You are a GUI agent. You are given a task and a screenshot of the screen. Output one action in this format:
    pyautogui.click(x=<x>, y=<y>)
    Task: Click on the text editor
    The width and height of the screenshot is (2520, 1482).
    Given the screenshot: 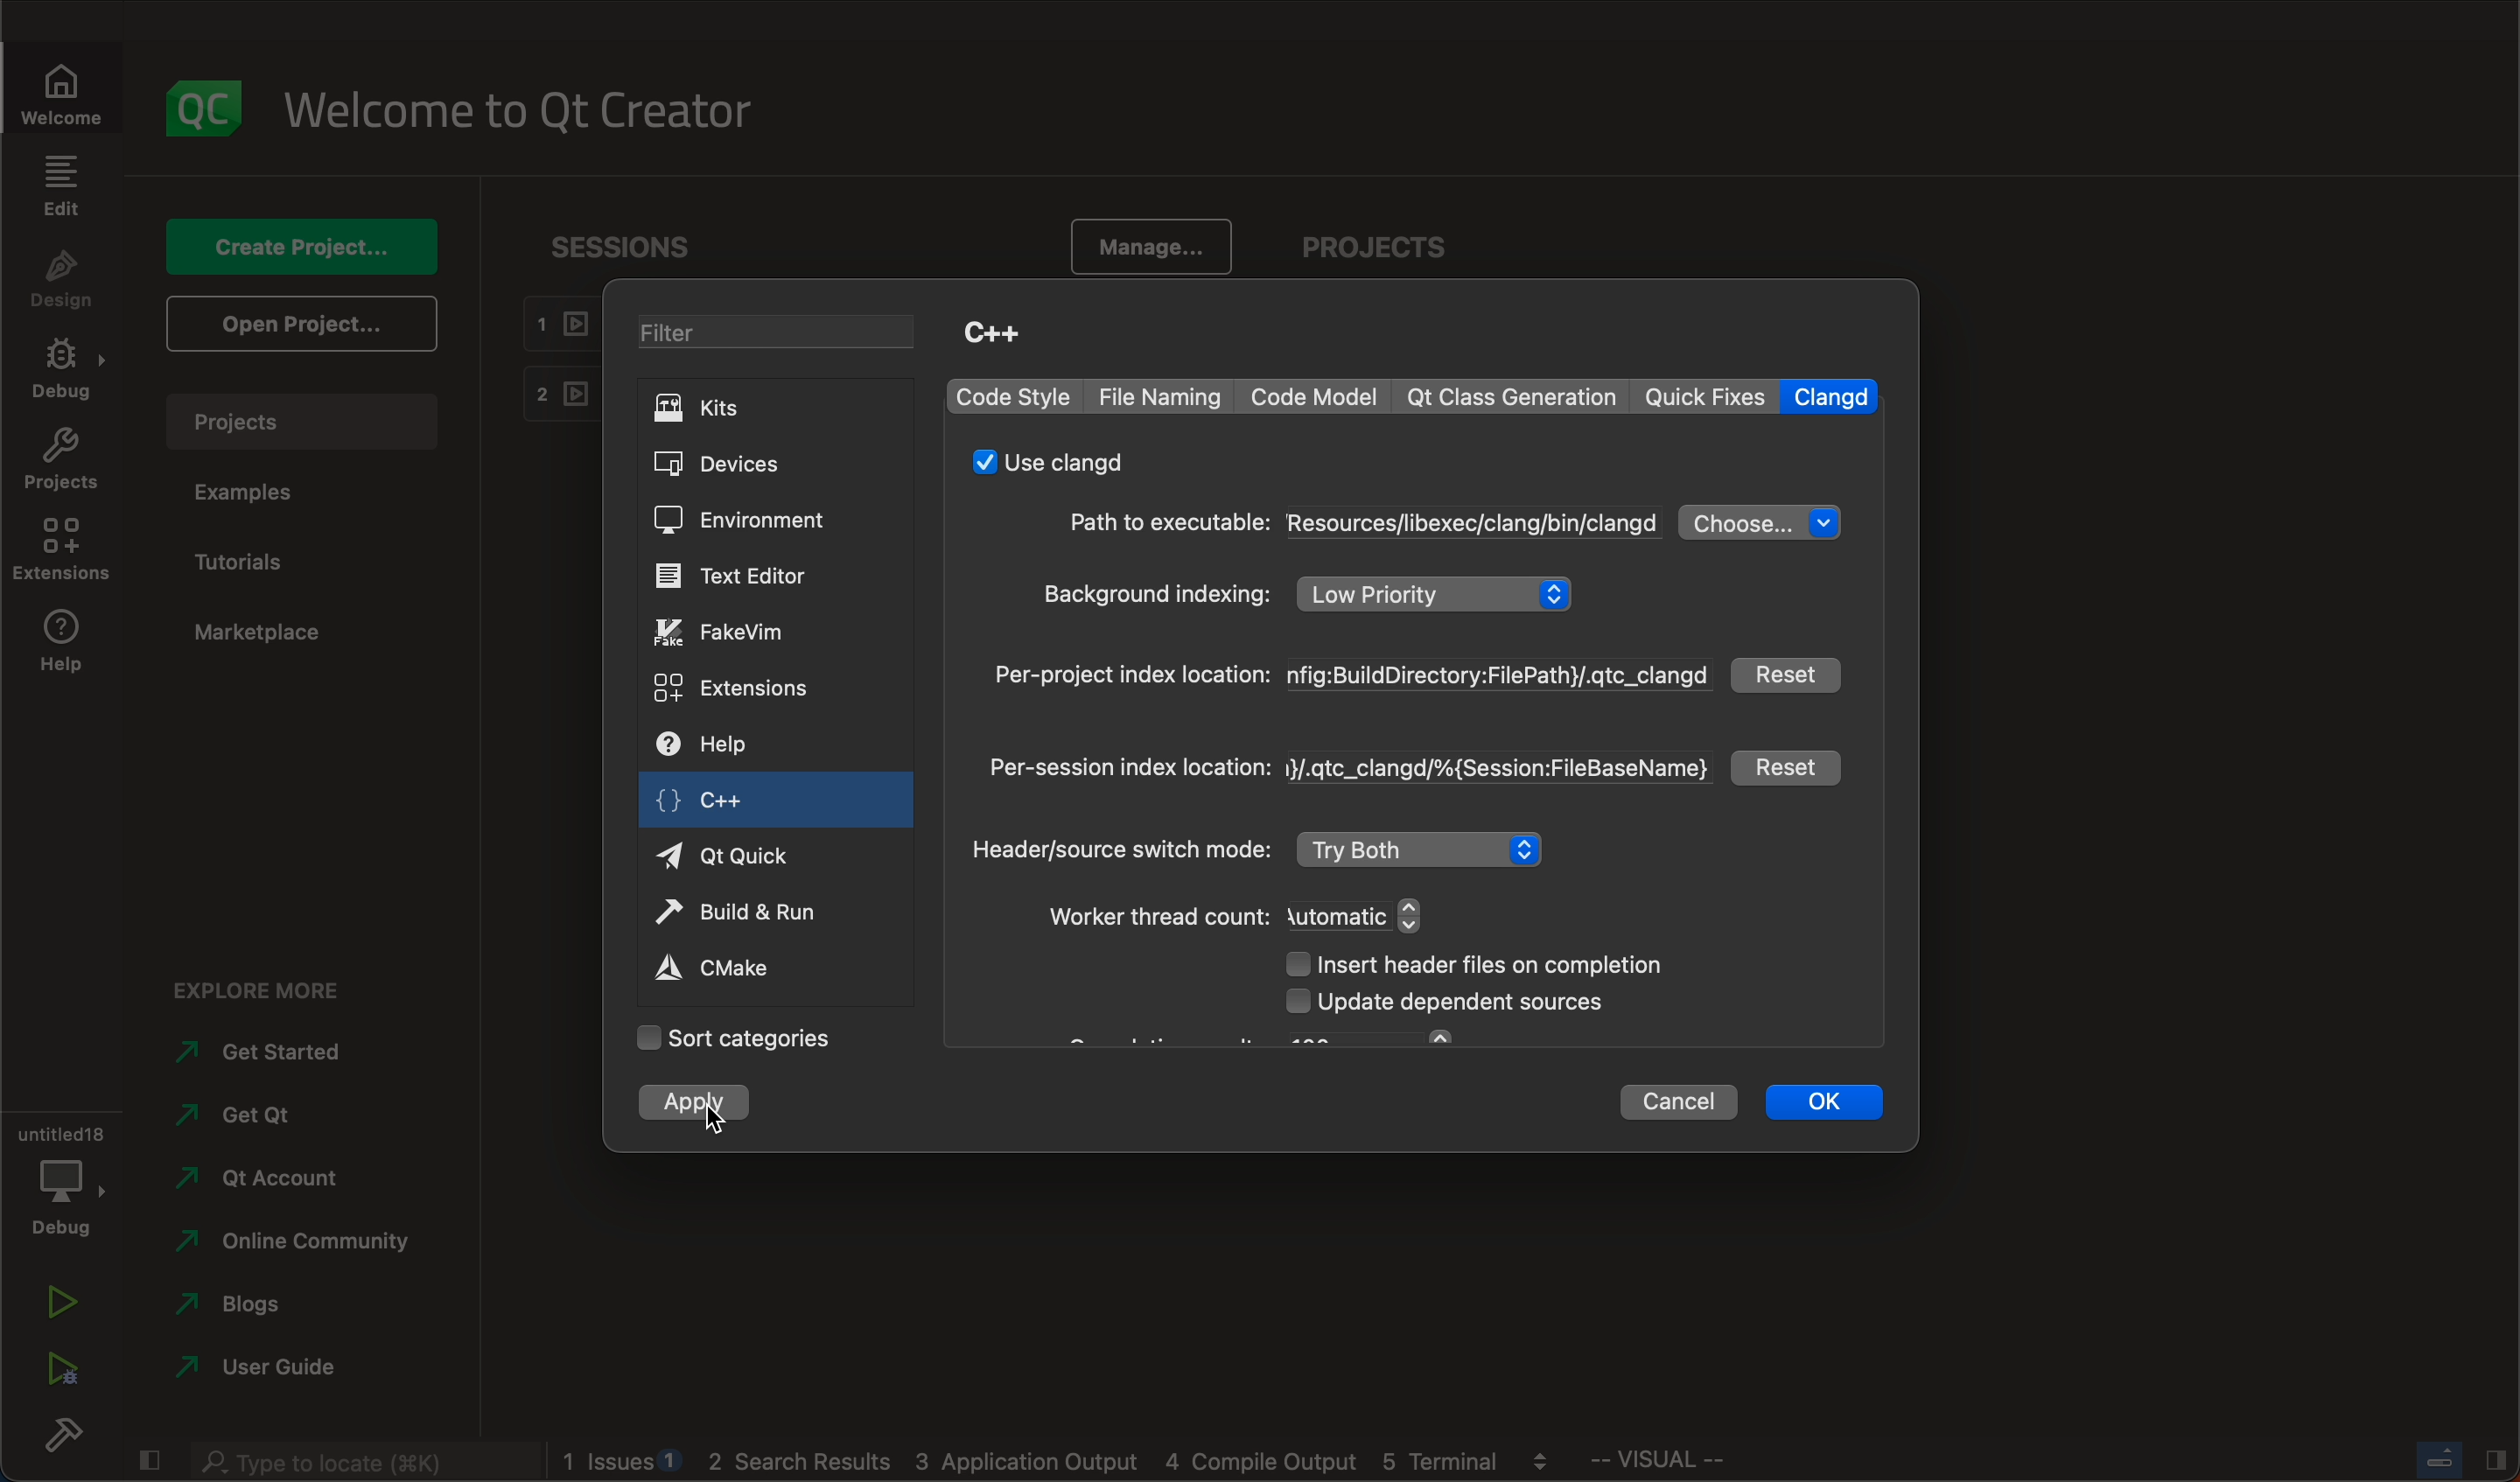 What is the action you would take?
    pyautogui.click(x=760, y=577)
    